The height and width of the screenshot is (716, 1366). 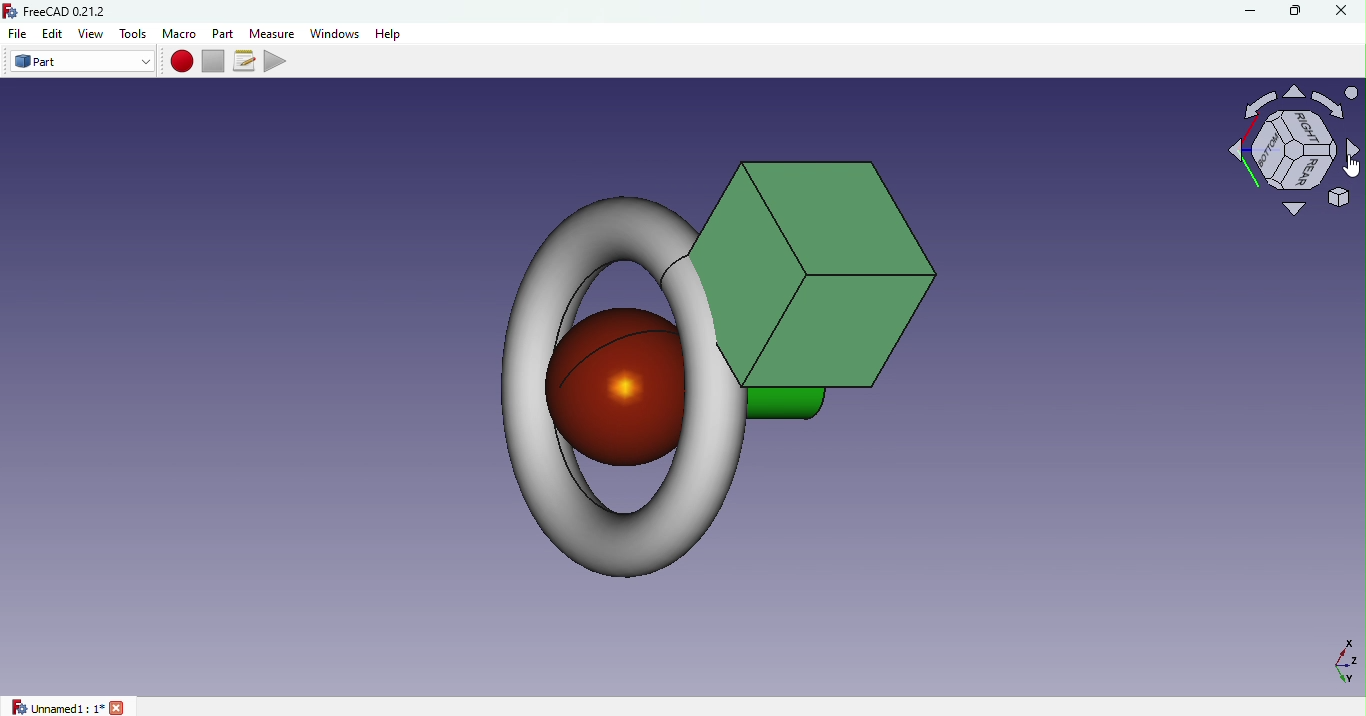 What do you see at coordinates (17, 34) in the screenshot?
I see `File` at bounding box center [17, 34].